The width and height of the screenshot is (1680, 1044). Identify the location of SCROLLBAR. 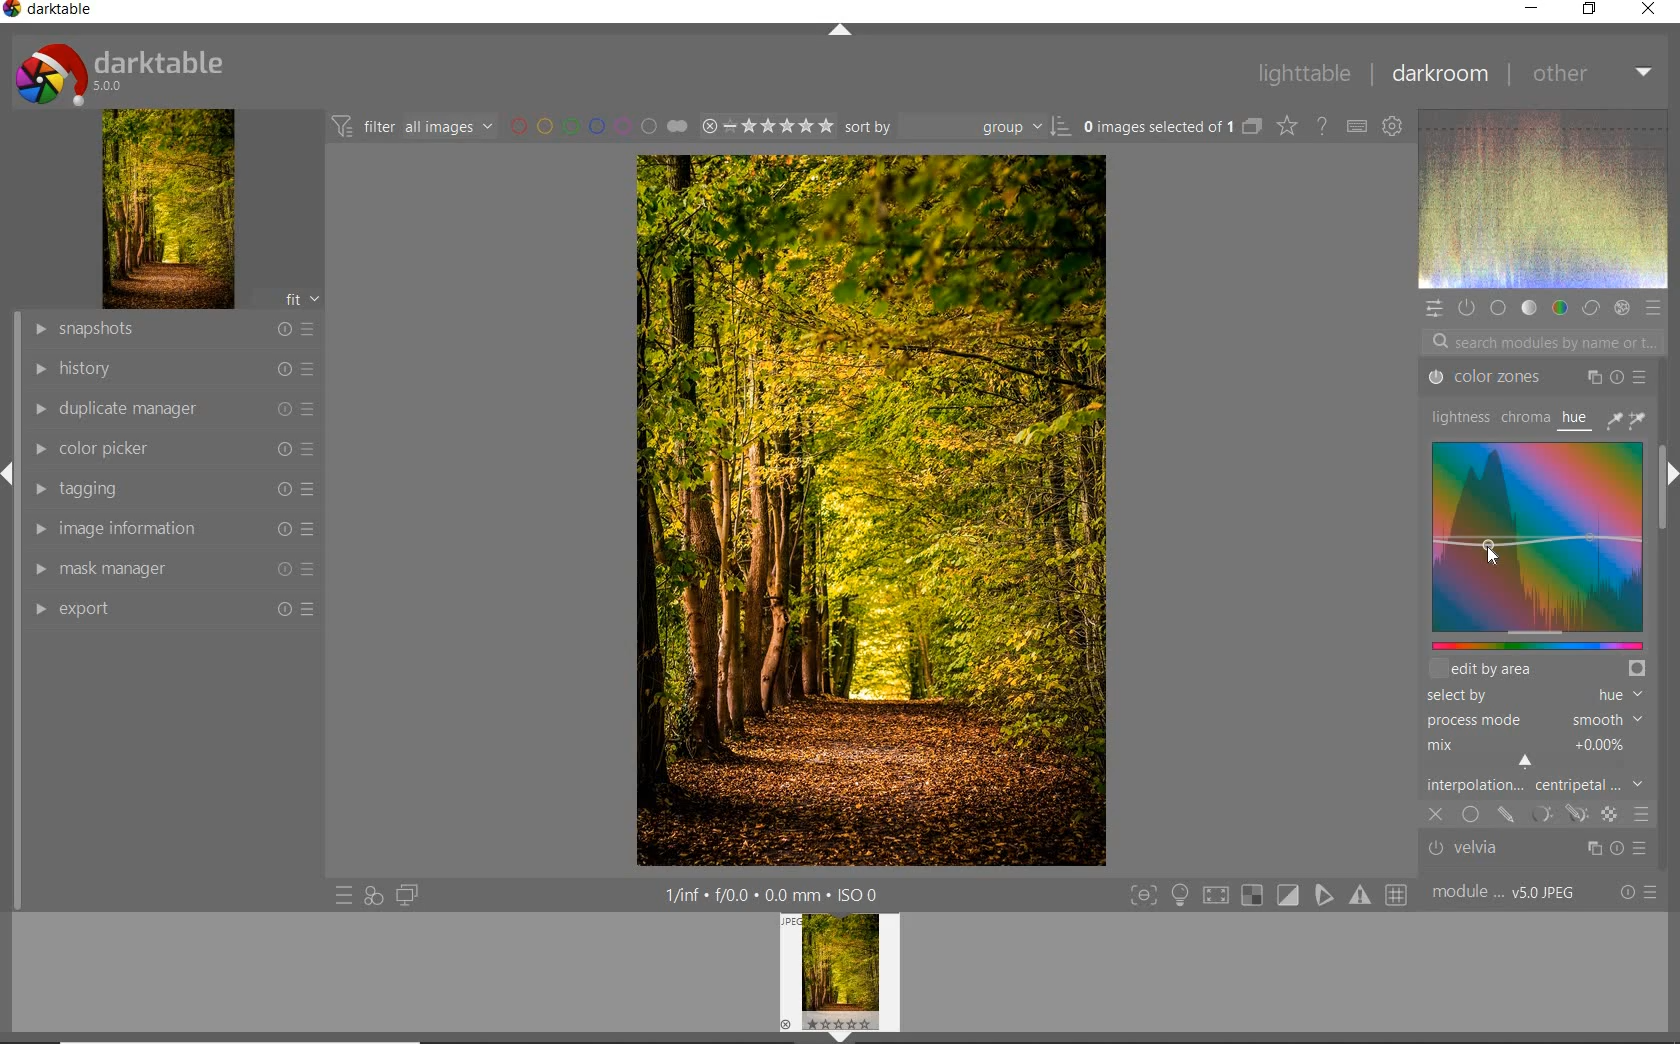
(1667, 513).